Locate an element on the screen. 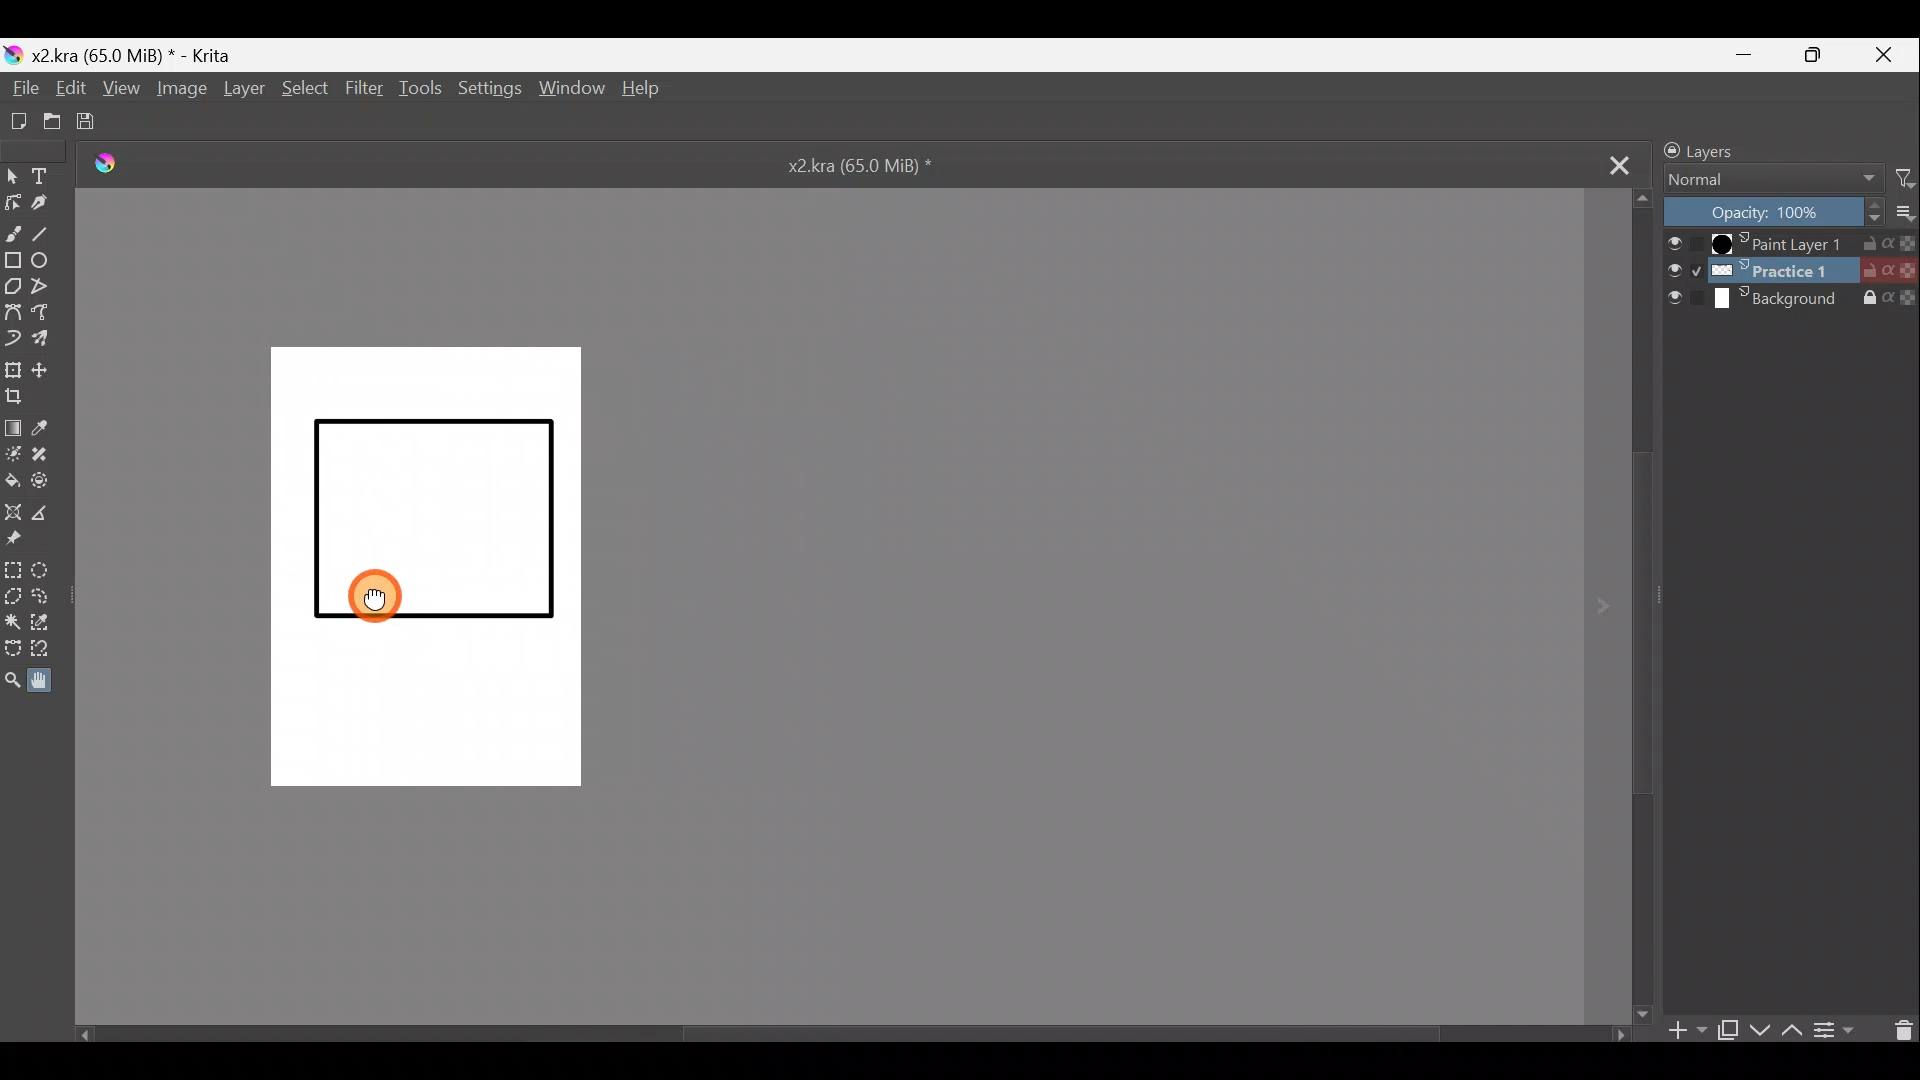 Image resolution: width=1920 pixels, height=1080 pixels. Filter is located at coordinates (1897, 182).